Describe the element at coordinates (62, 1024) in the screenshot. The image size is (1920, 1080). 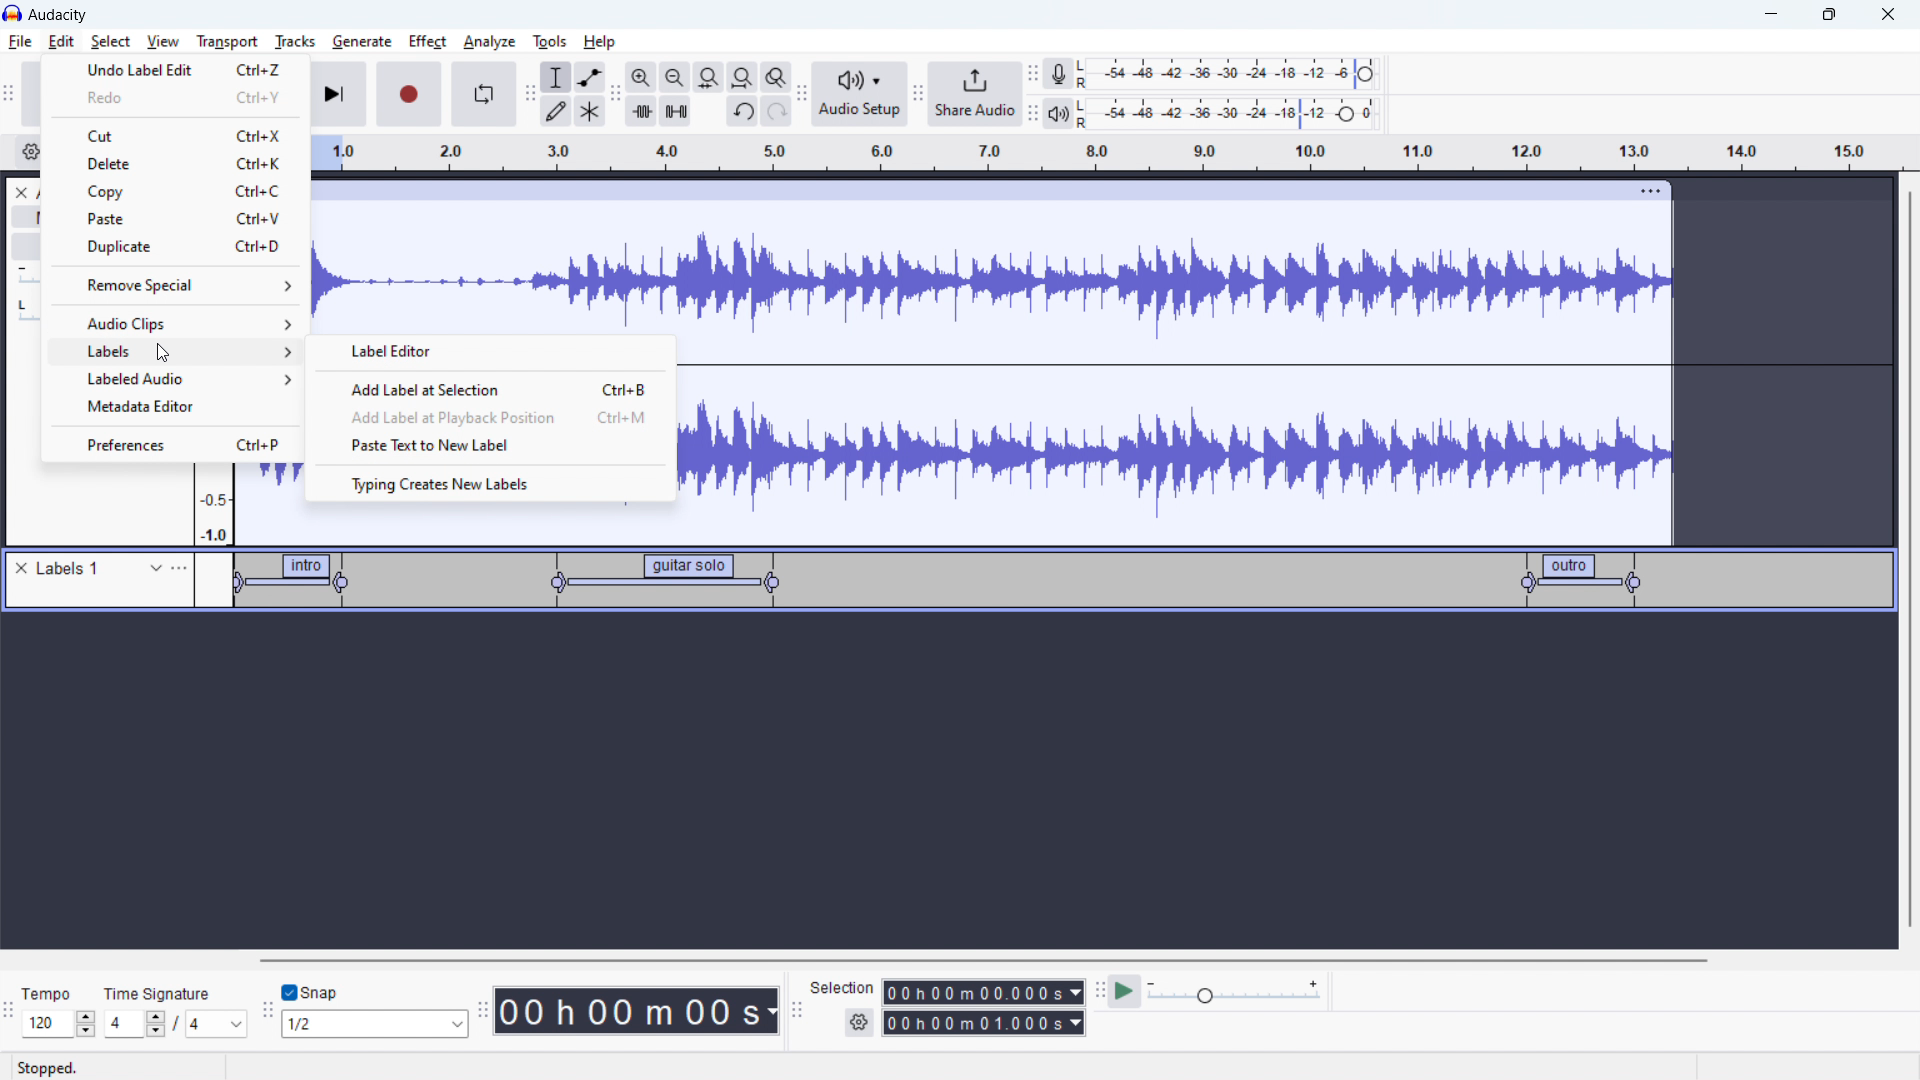
I see `set tempo` at that location.